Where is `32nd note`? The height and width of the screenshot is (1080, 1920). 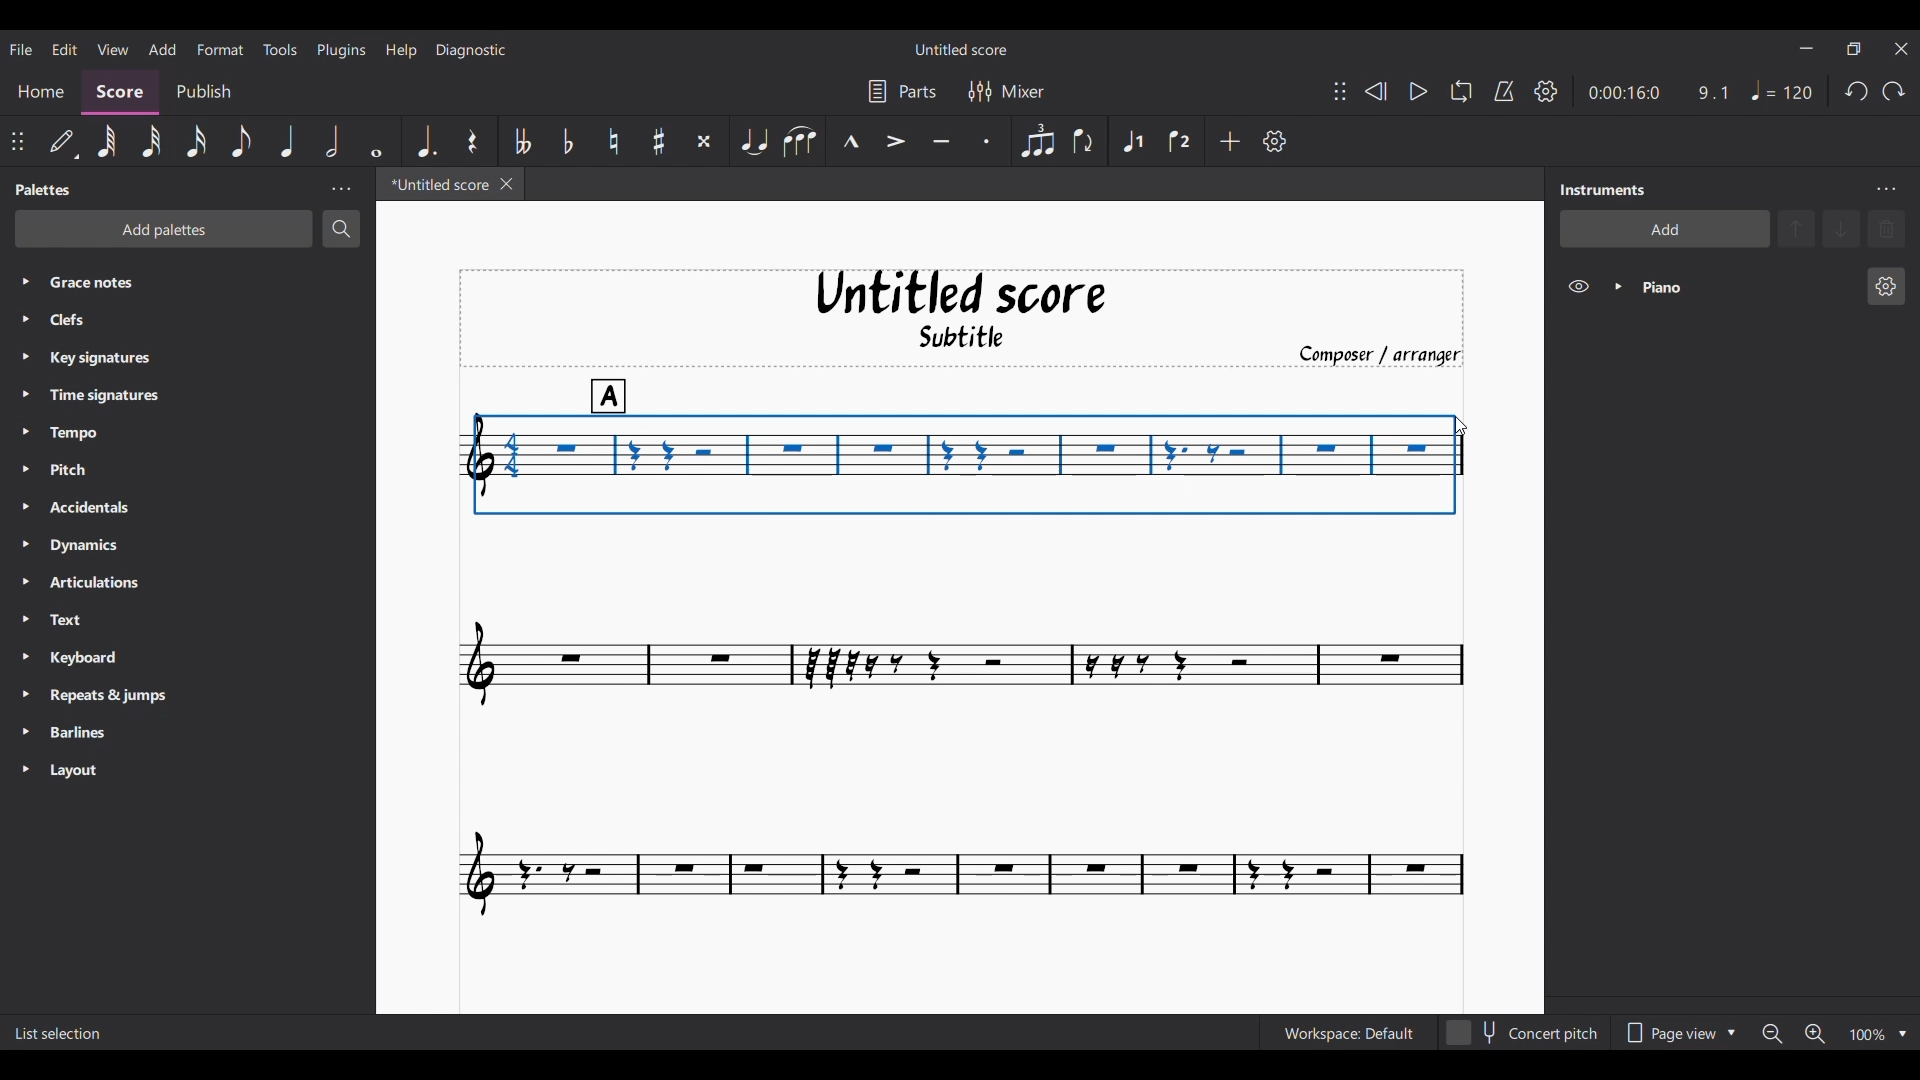 32nd note is located at coordinates (149, 141).